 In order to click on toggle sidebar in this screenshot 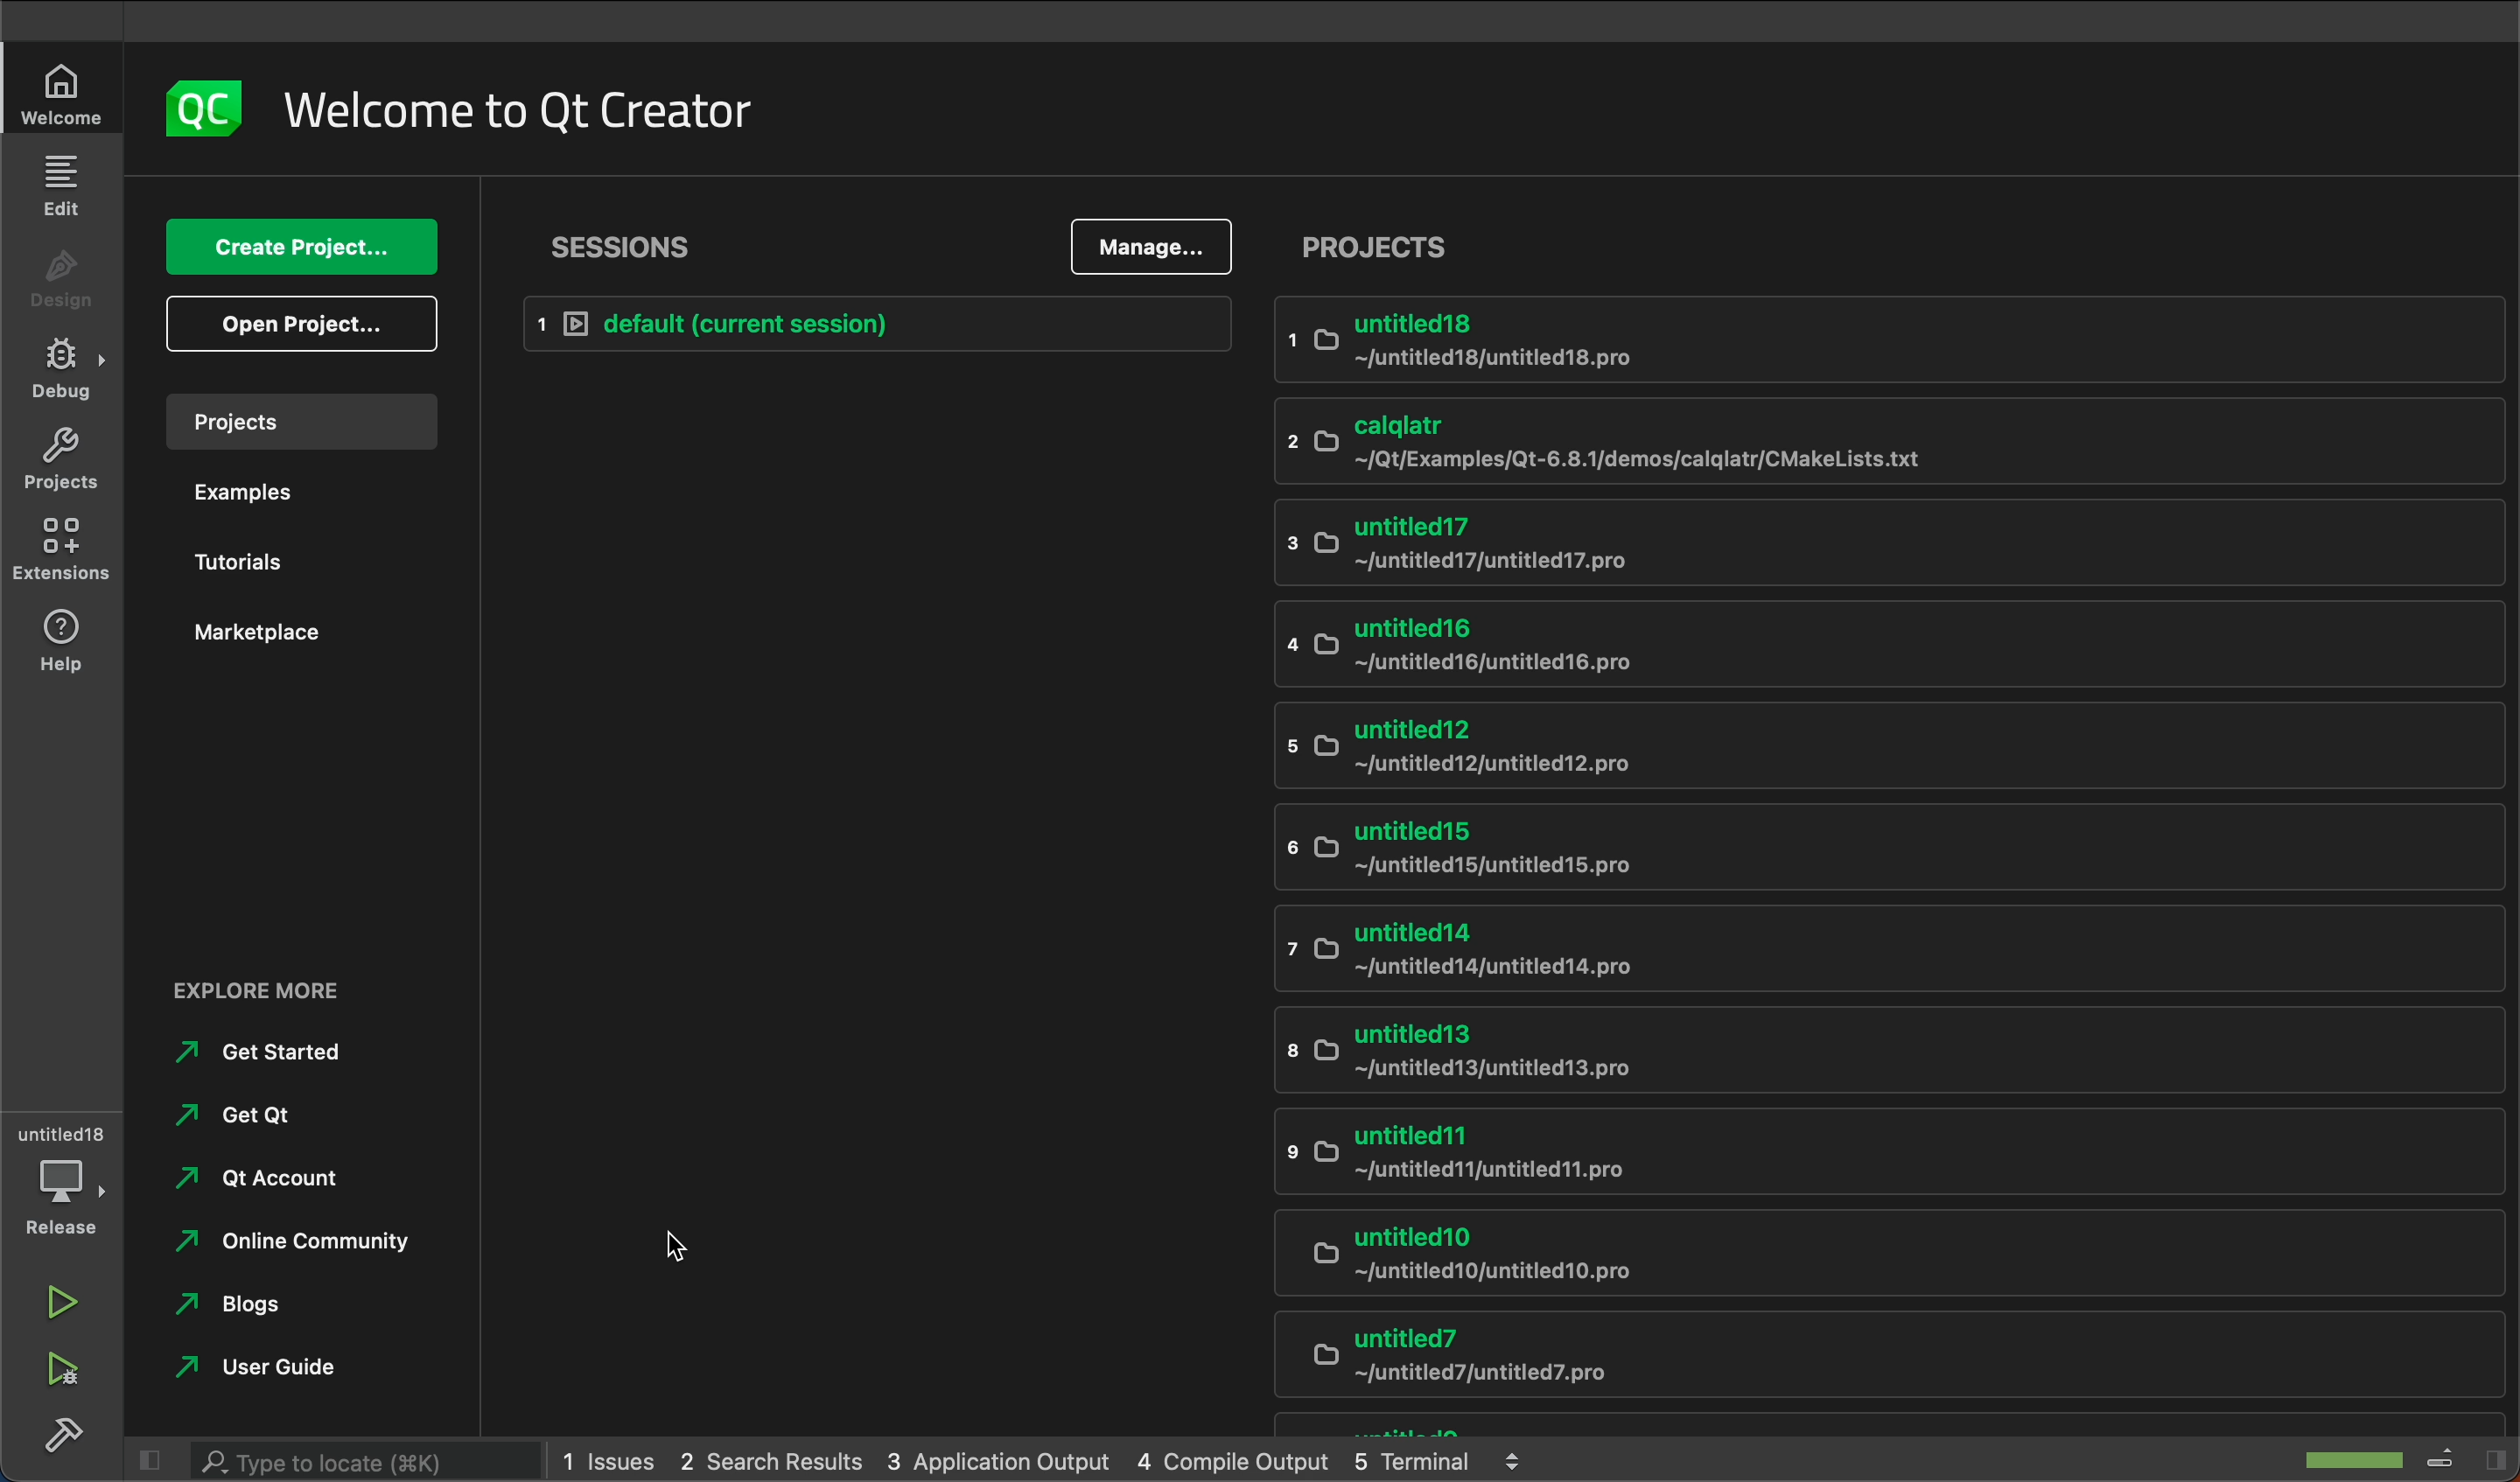, I will do `click(2465, 1456)`.